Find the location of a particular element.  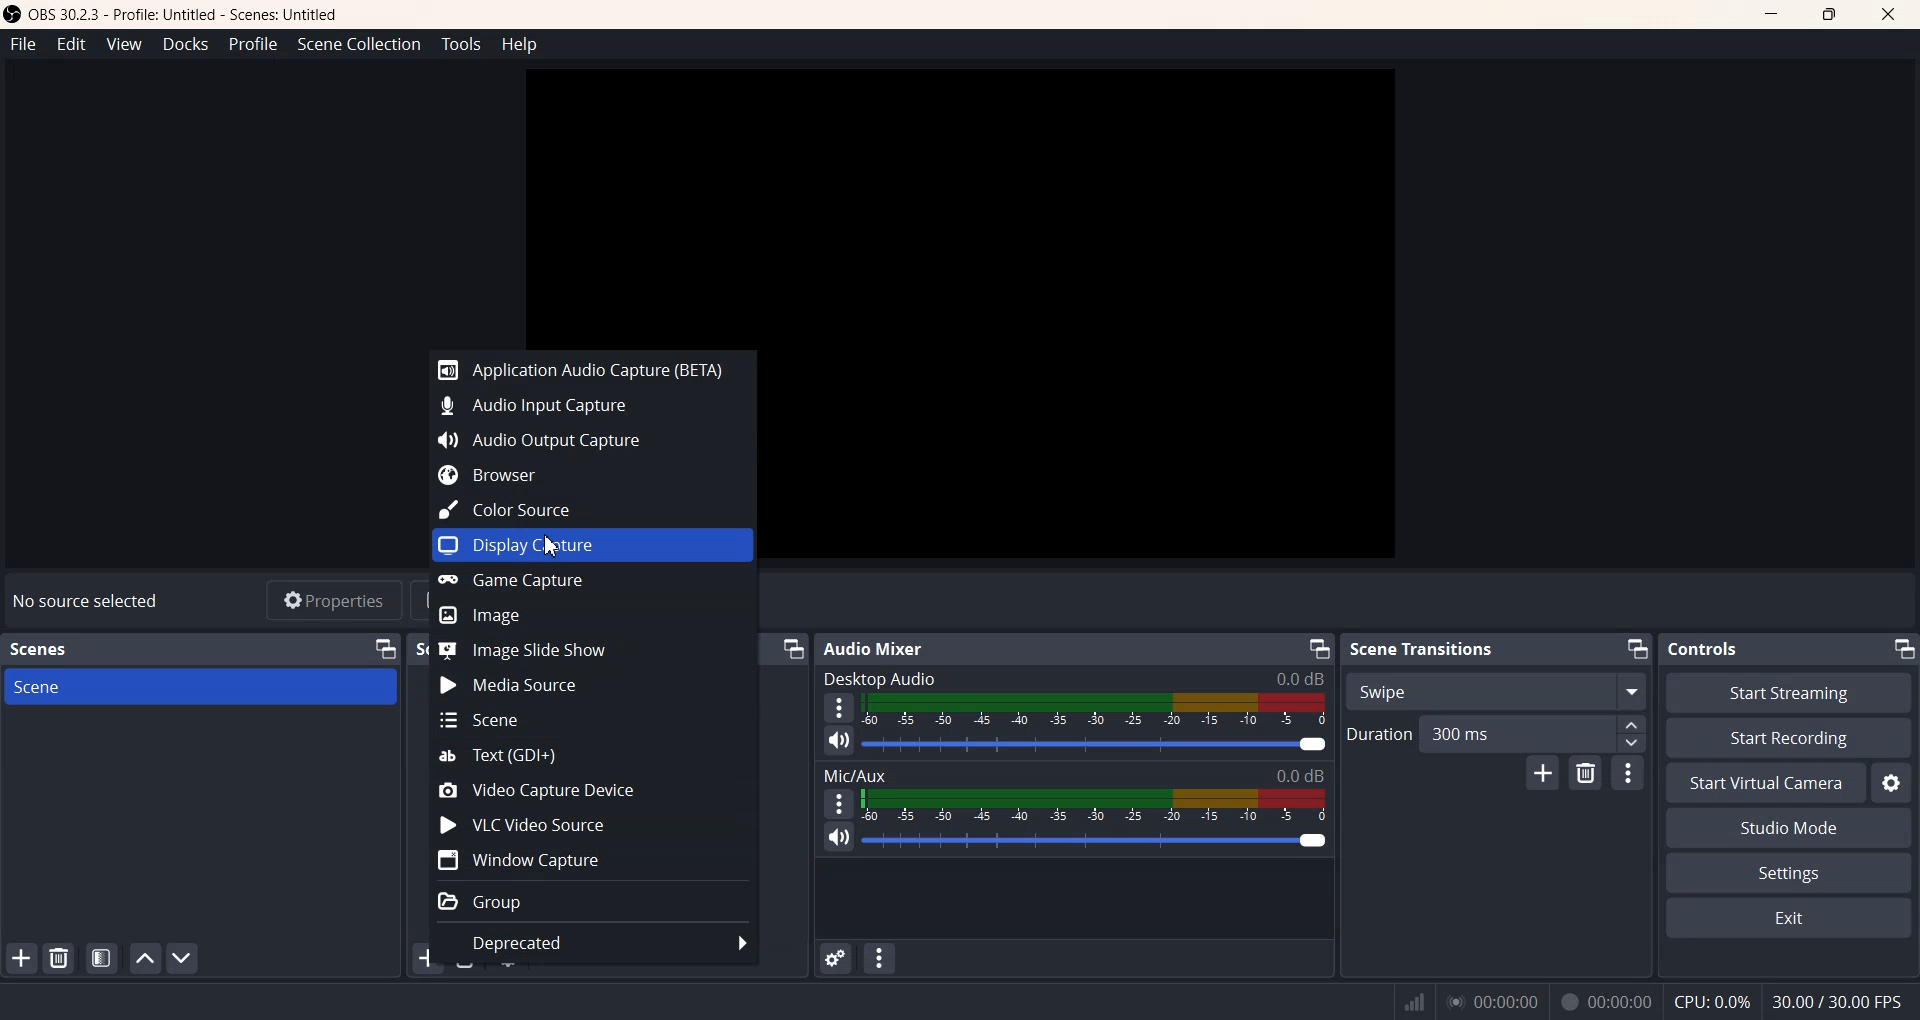

Audio Output Capture is located at coordinates (589, 441).